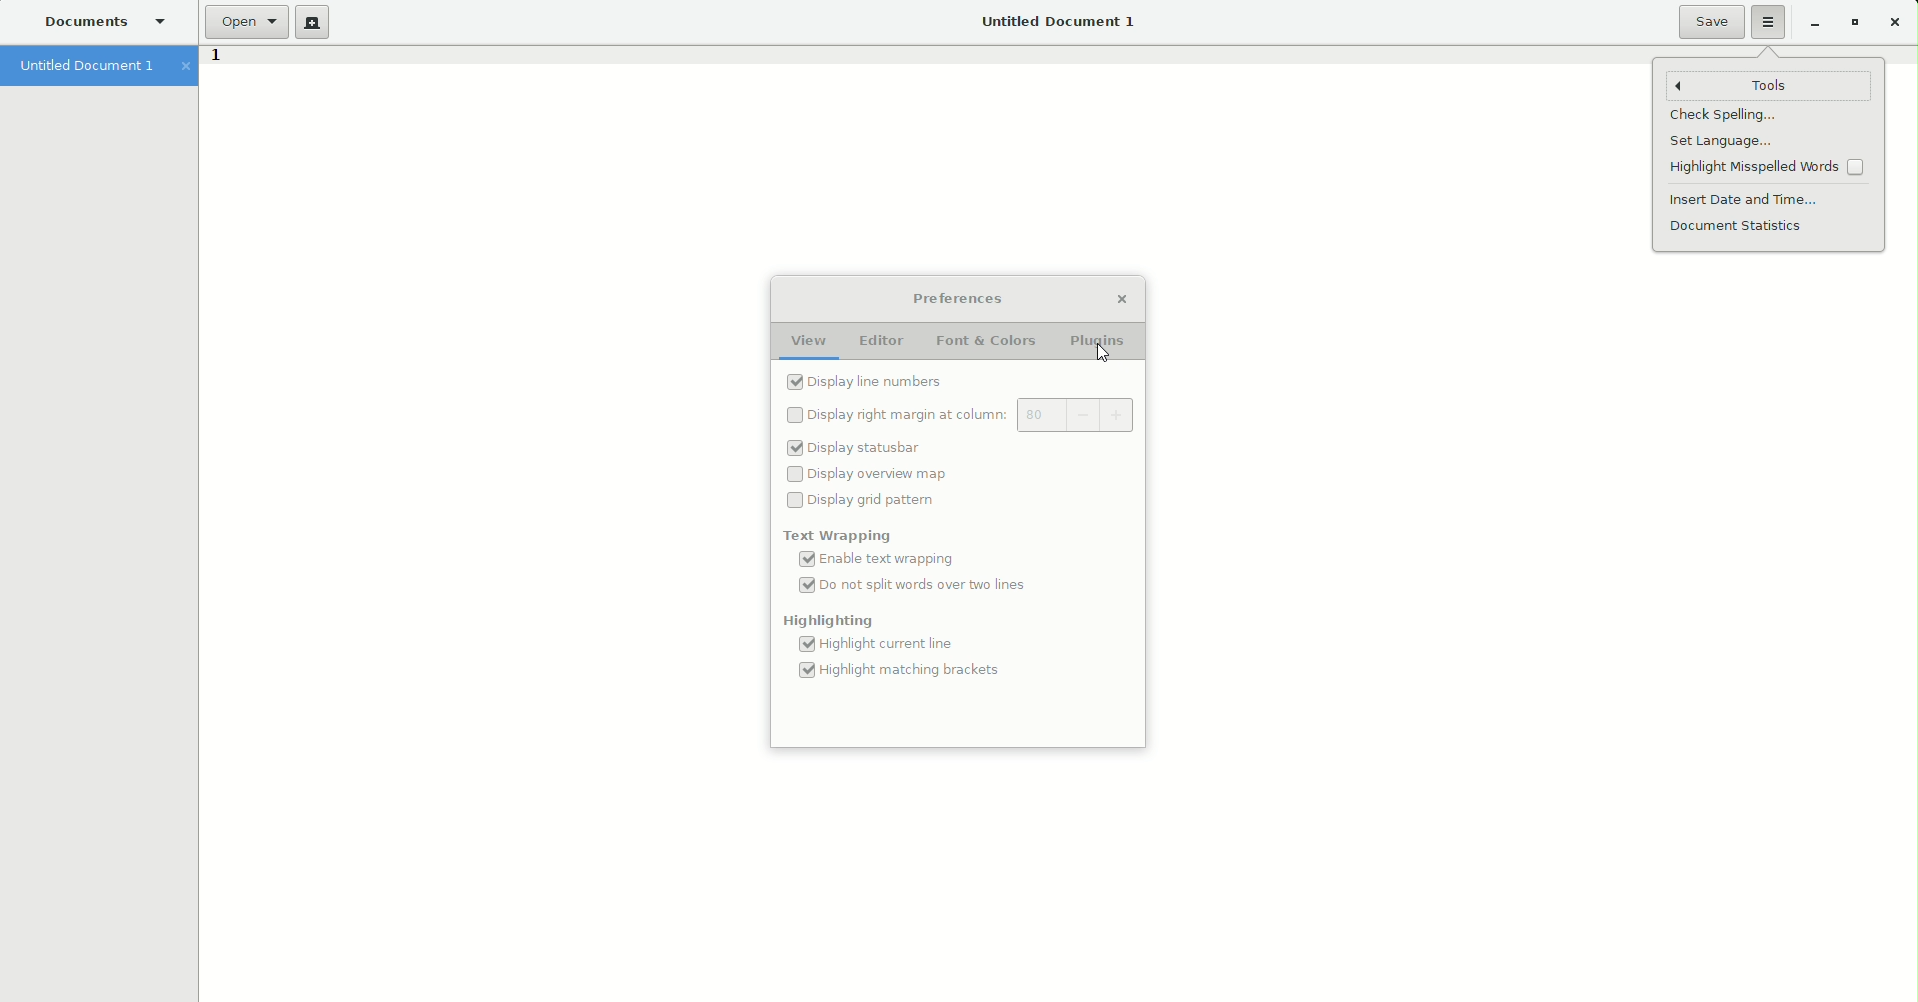  Describe the element at coordinates (1711, 22) in the screenshot. I see `Save` at that location.